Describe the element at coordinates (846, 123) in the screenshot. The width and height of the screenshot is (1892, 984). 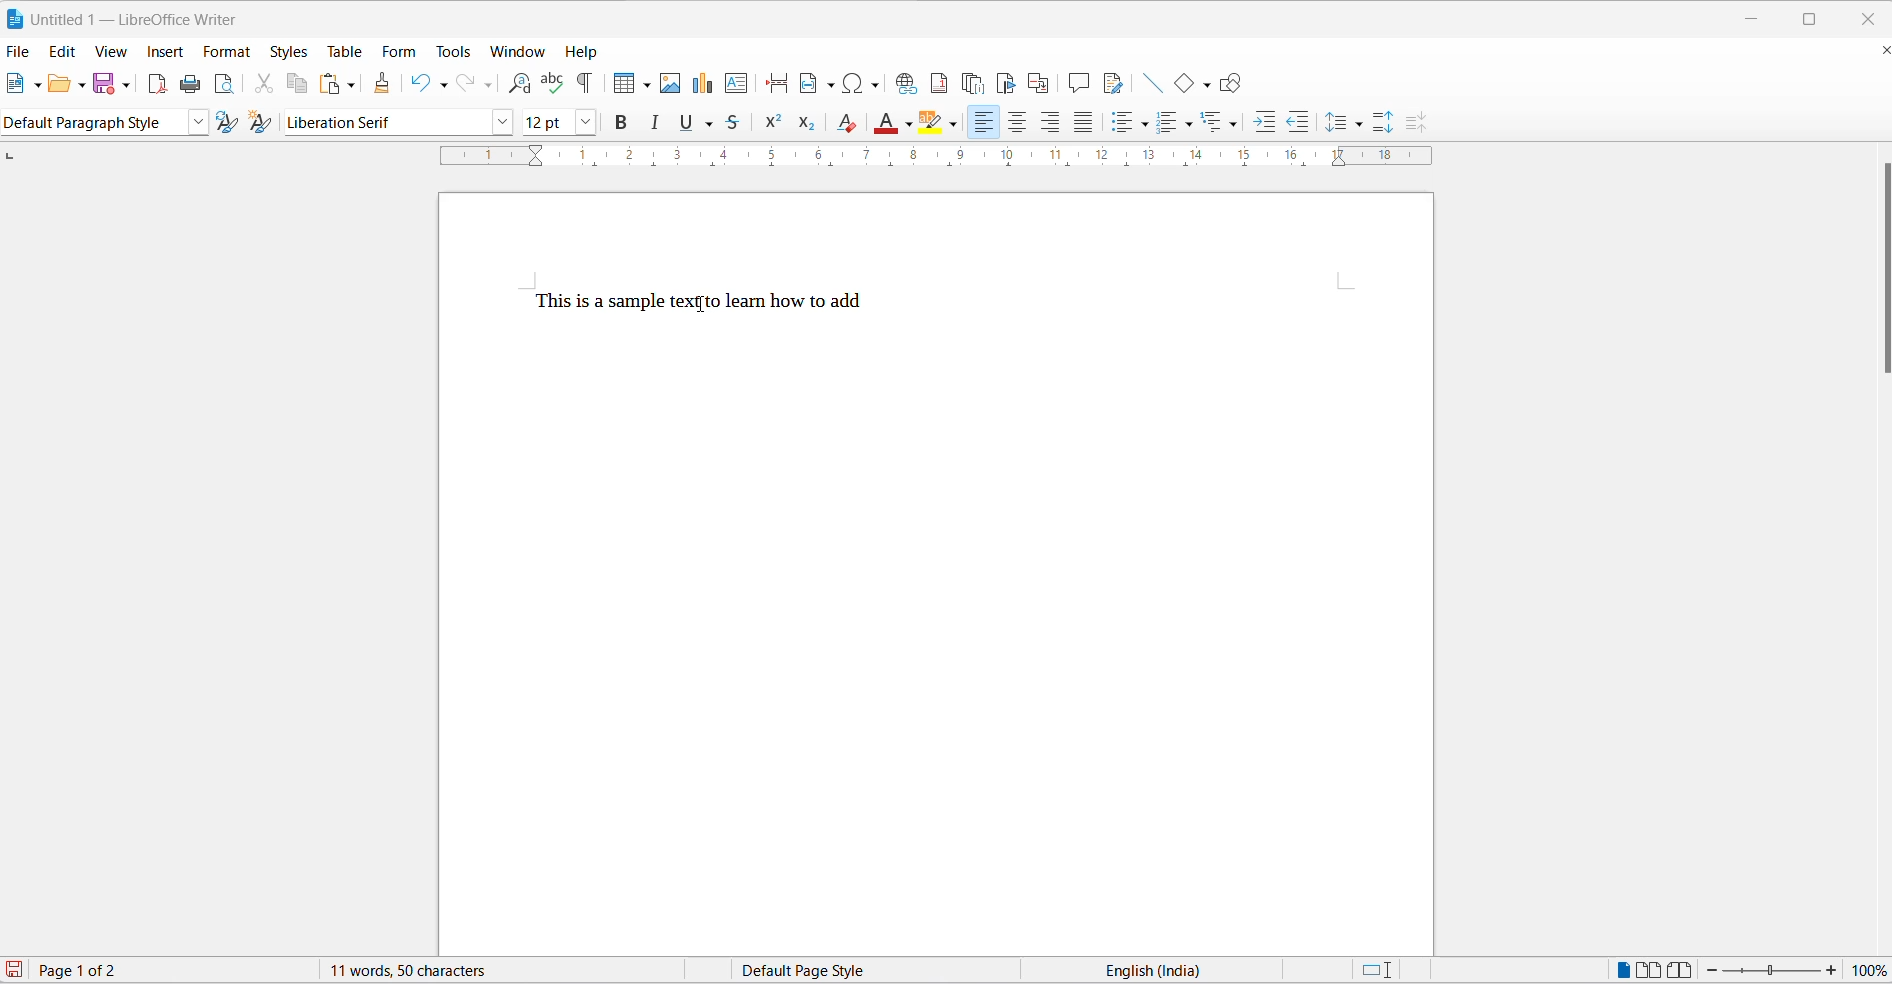
I see `clear direct formatting` at that location.